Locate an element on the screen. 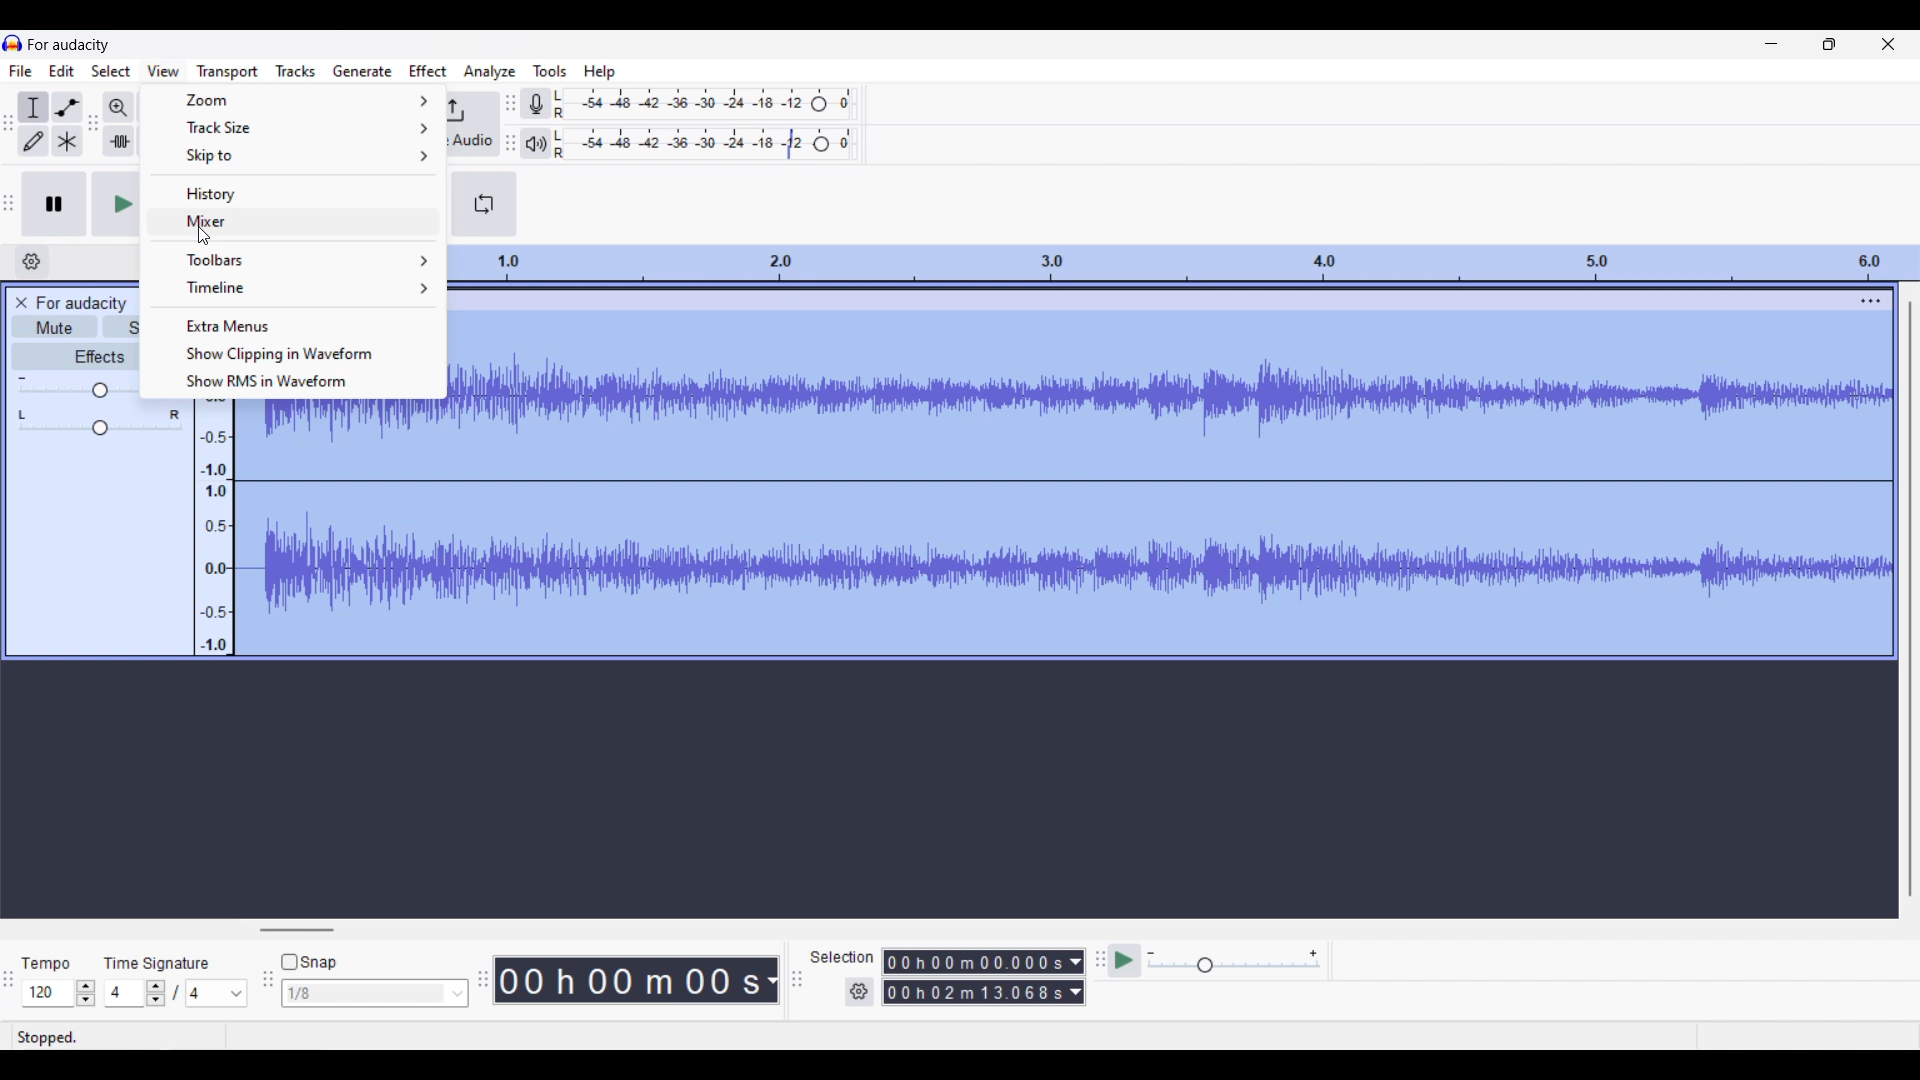 The image size is (1920, 1080). Solo is located at coordinates (121, 327).